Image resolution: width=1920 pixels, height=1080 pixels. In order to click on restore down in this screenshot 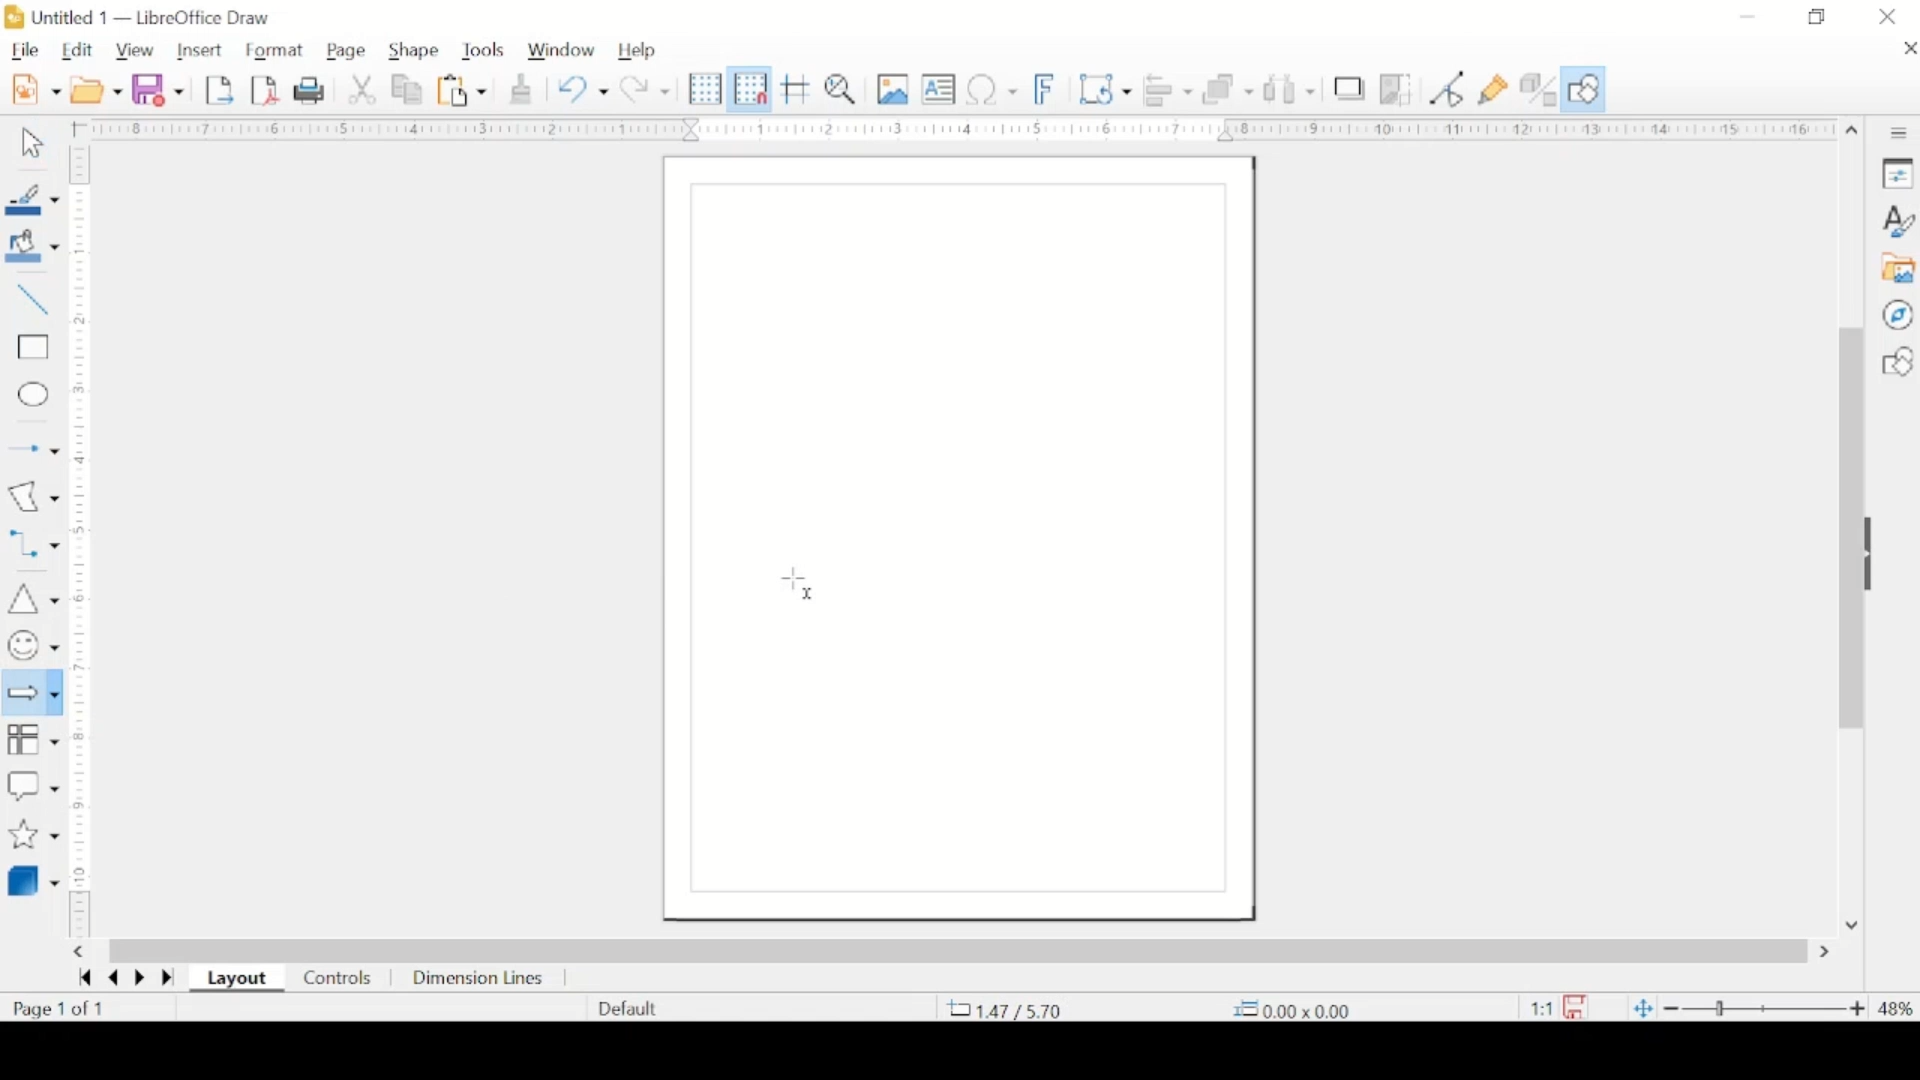, I will do `click(1818, 17)`.